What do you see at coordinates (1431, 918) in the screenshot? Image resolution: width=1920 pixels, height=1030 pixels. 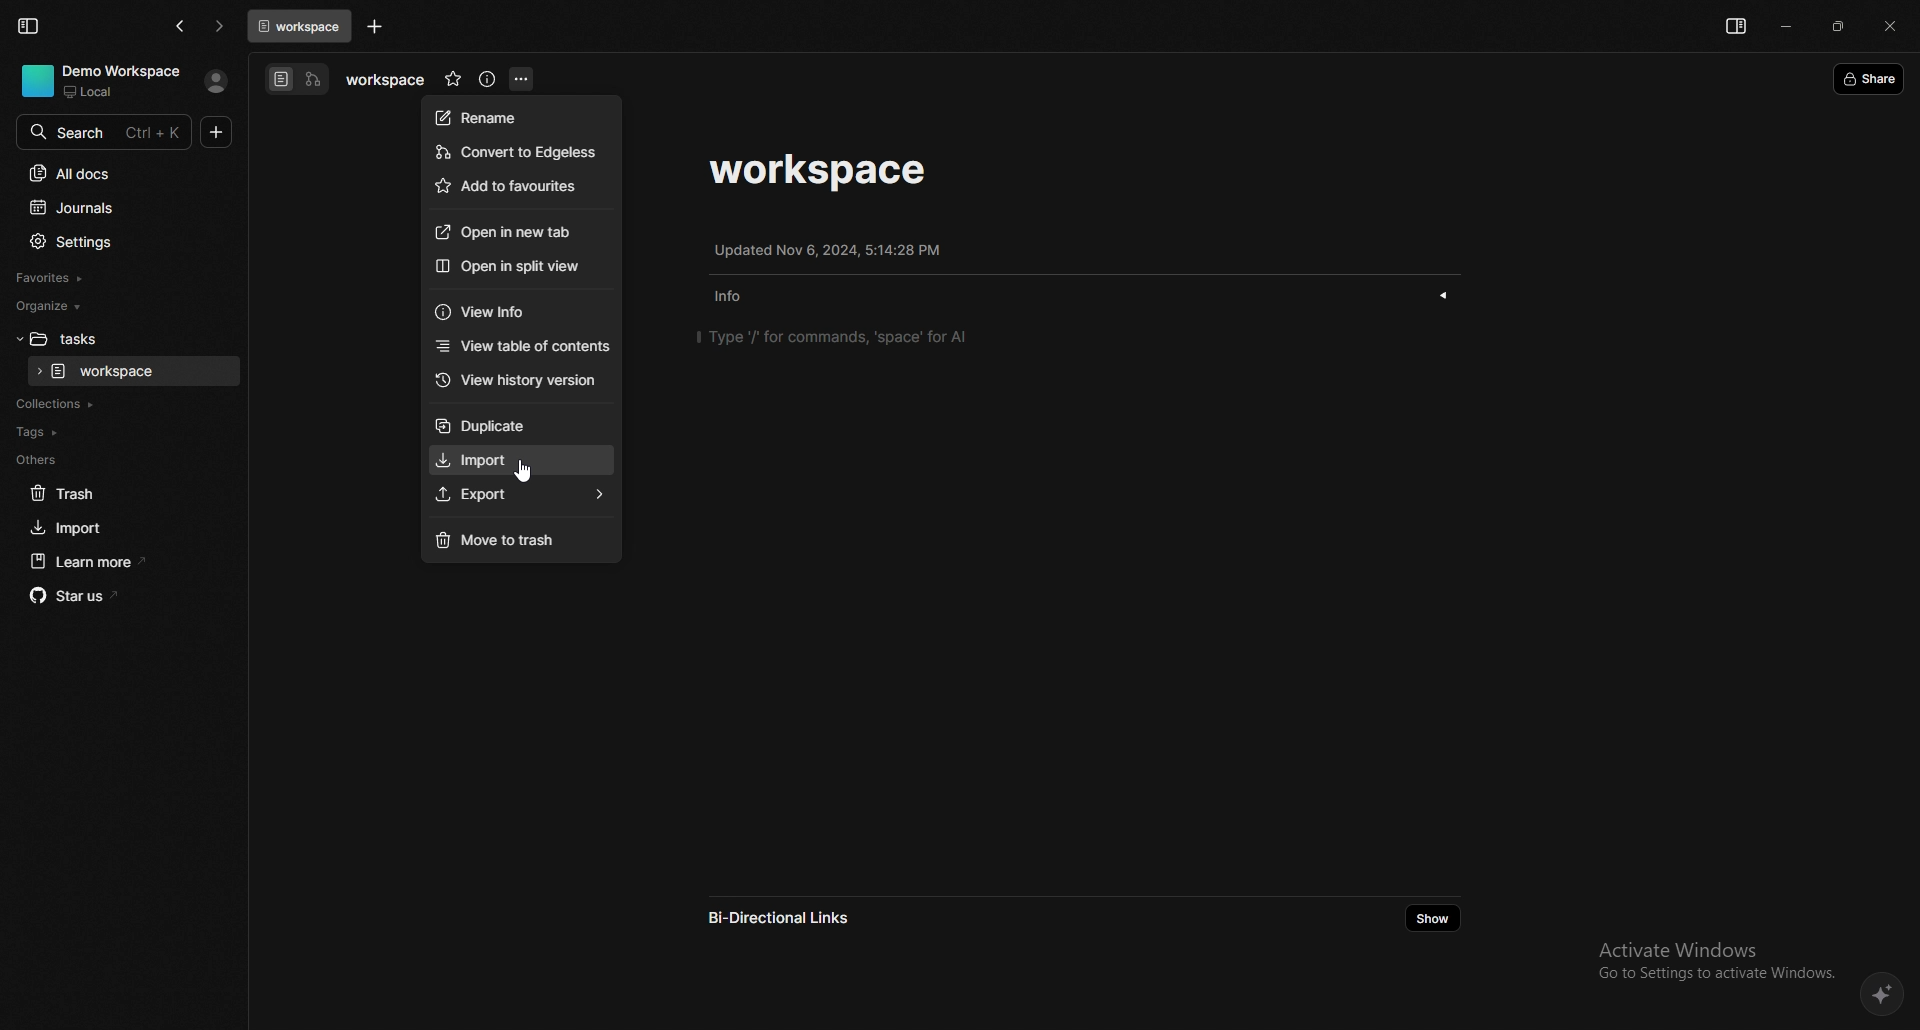 I see `show` at bounding box center [1431, 918].